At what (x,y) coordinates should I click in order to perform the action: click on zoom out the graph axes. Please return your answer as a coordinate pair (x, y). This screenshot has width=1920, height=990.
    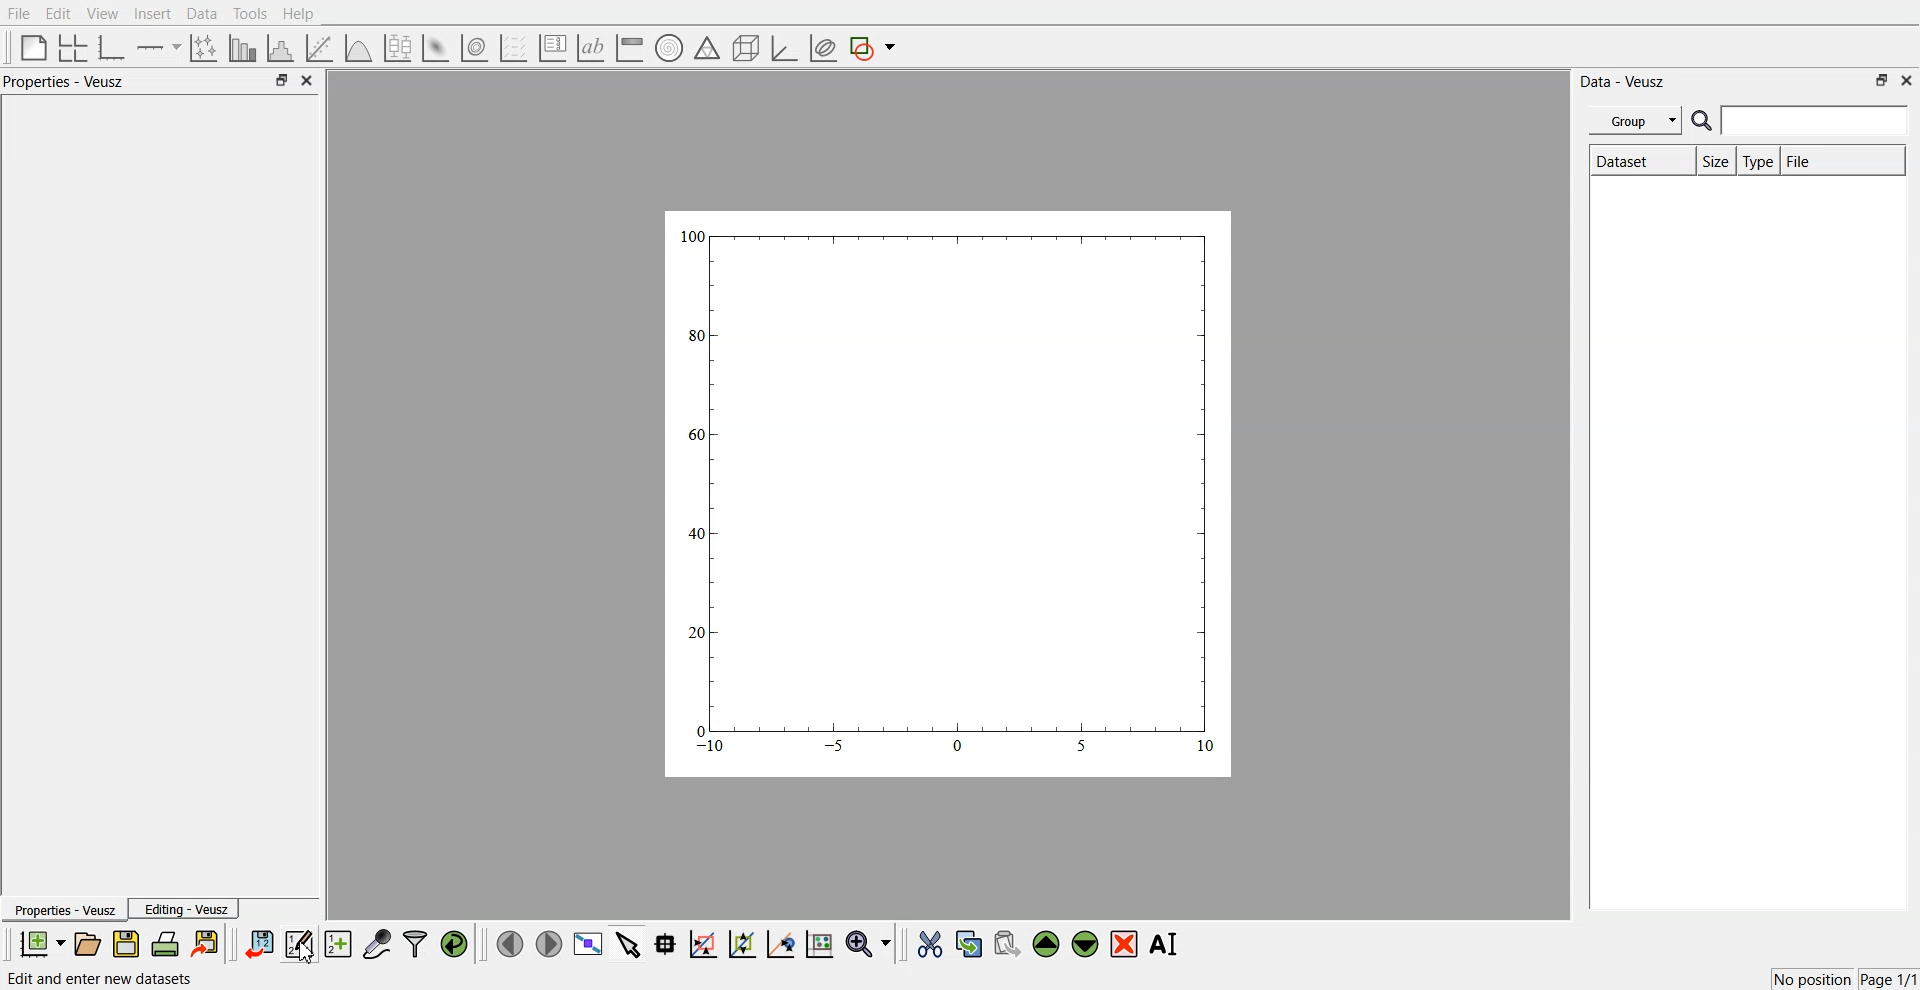
    Looking at the image, I should click on (740, 943).